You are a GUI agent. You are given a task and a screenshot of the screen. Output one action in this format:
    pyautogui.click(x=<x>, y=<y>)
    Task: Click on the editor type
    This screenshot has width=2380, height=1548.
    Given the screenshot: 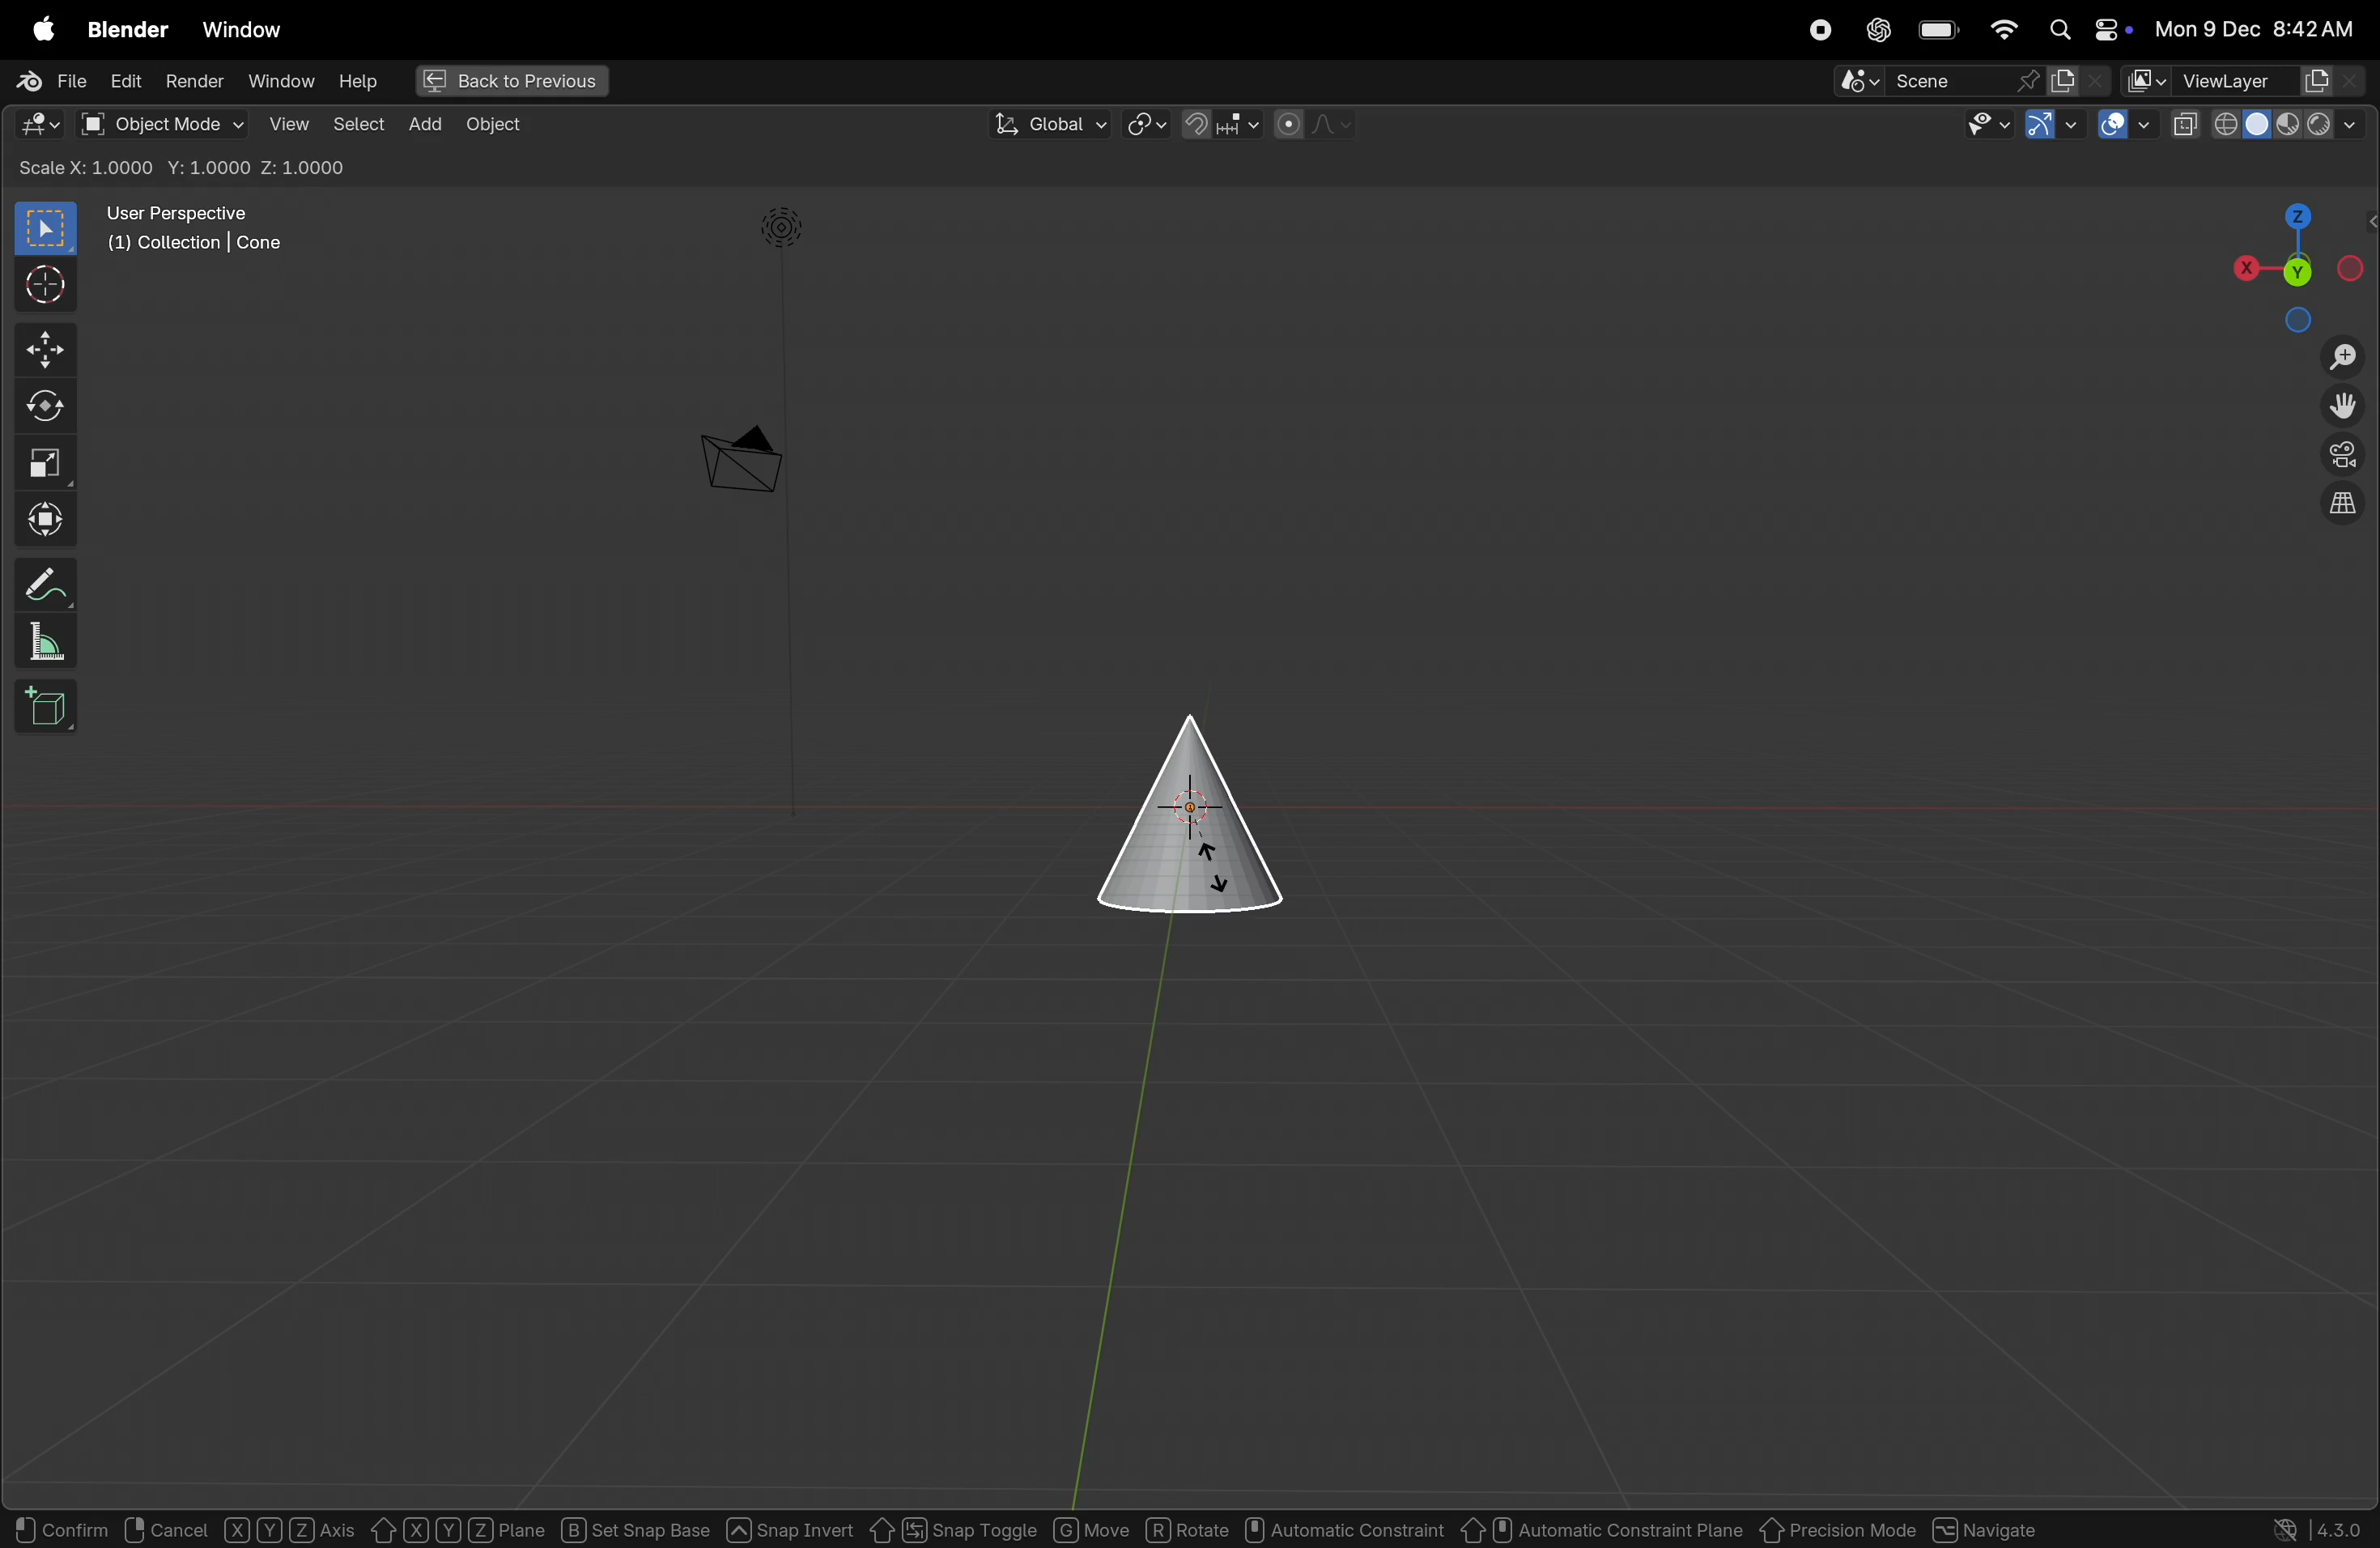 What is the action you would take?
    pyautogui.click(x=39, y=121)
    